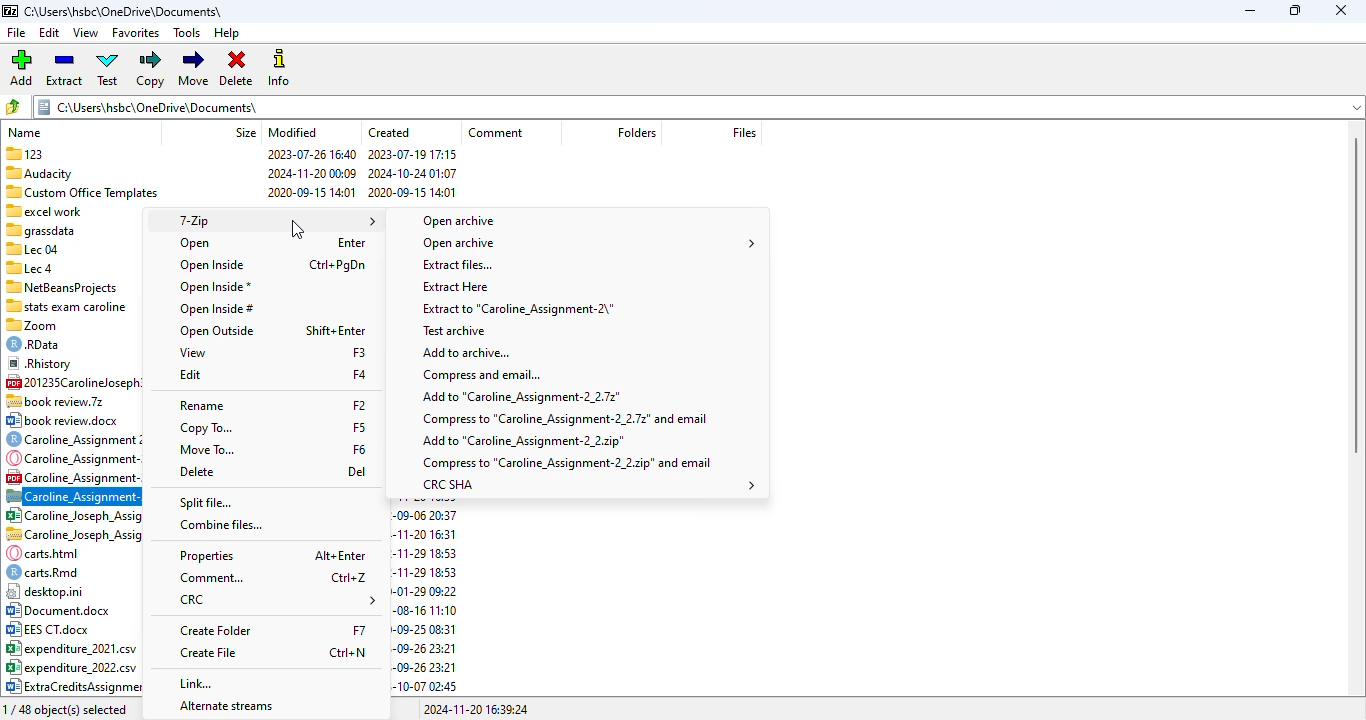  Describe the element at coordinates (523, 441) in the screenshot. I see `add to .zip file` at that location.